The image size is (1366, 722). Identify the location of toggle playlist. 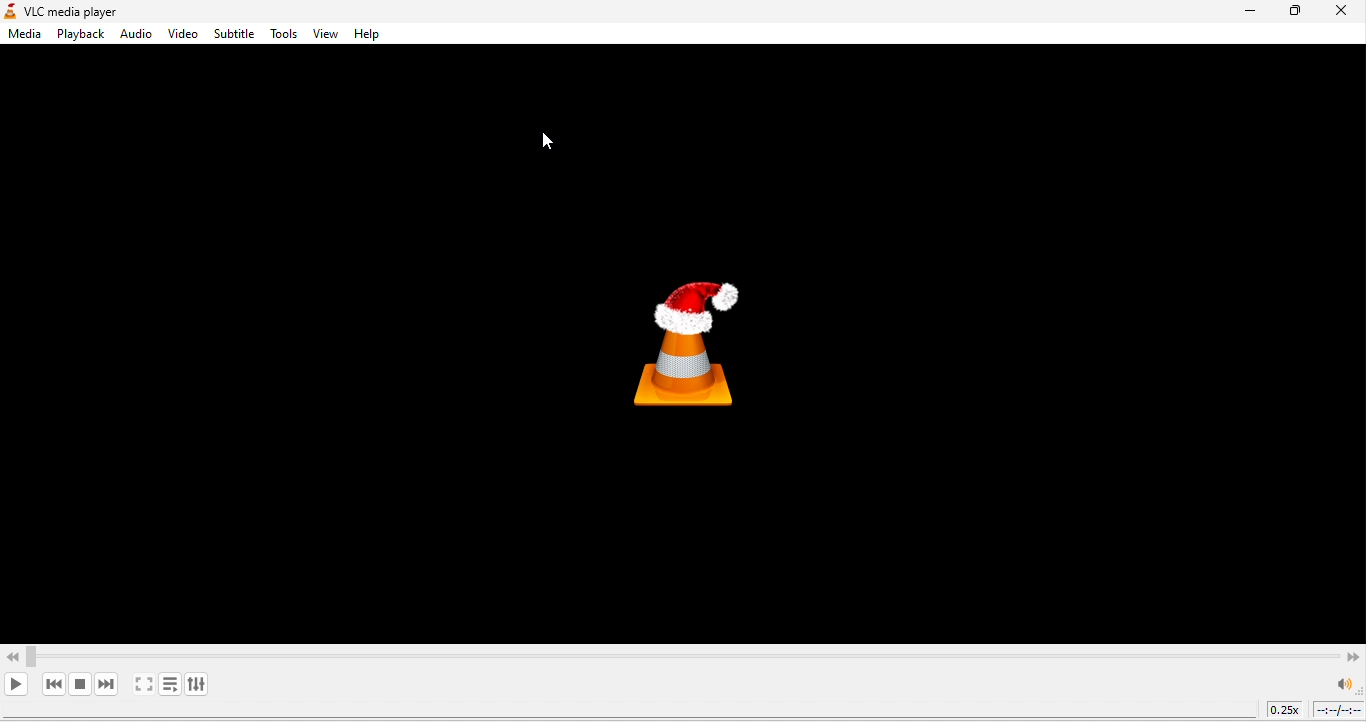
(175, 684).